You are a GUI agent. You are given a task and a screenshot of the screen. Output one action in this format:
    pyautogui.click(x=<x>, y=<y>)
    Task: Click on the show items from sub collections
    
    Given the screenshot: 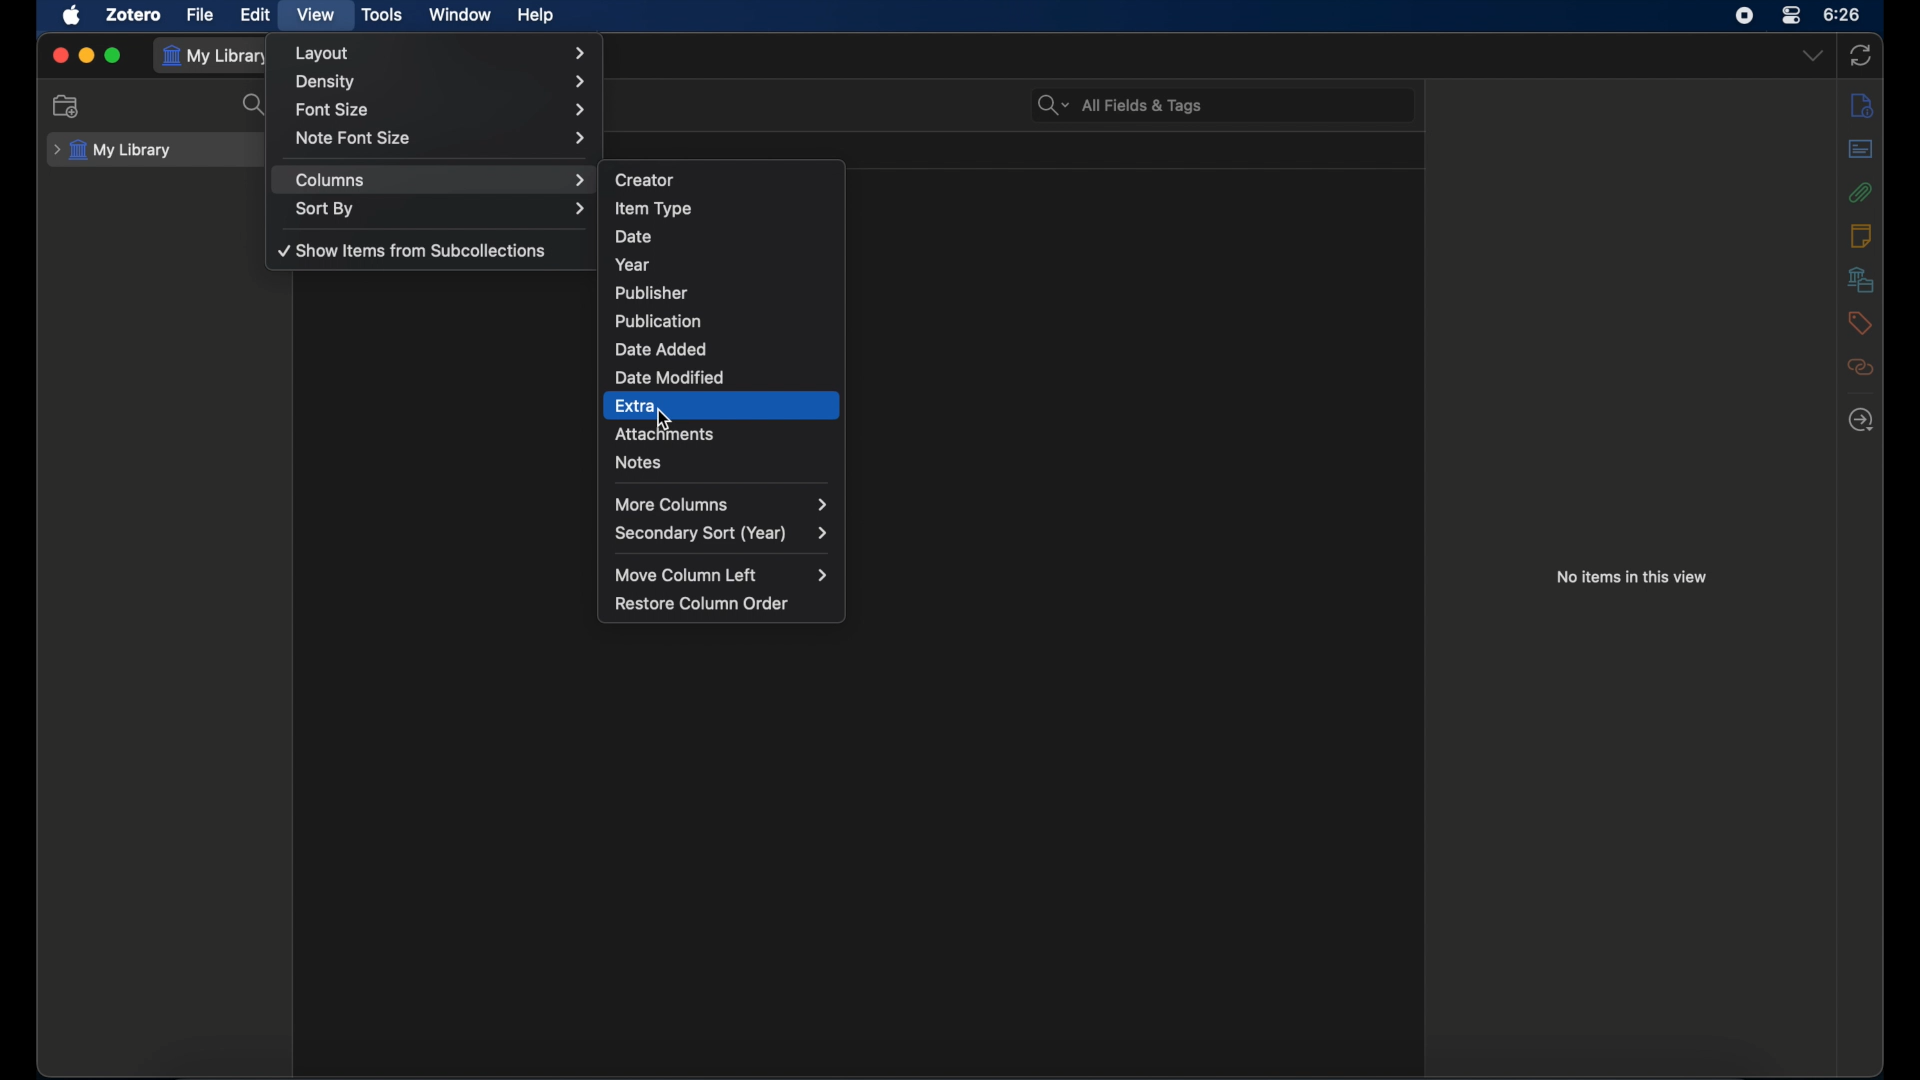 What is the action you would take?
    pyautogui.click(x=415, y=252)
    